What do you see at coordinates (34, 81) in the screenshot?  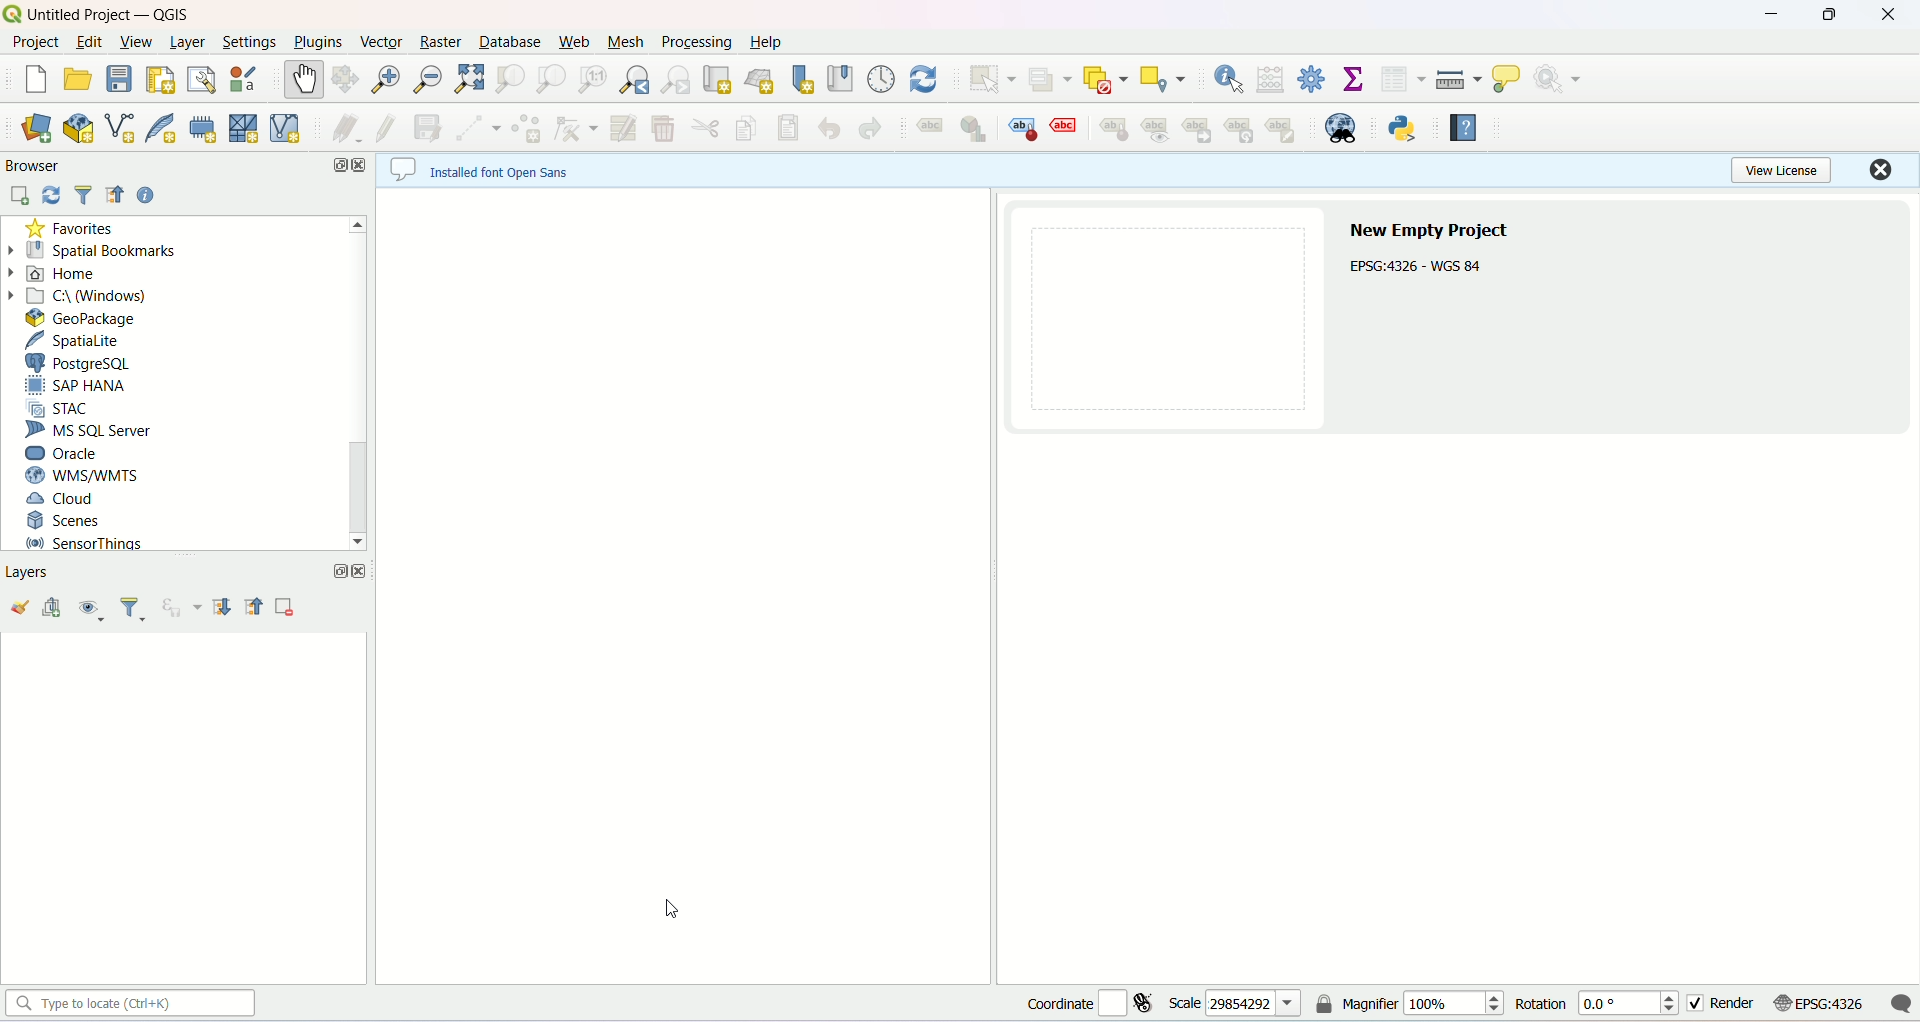 I see `new` at bounding box center [34, 81].